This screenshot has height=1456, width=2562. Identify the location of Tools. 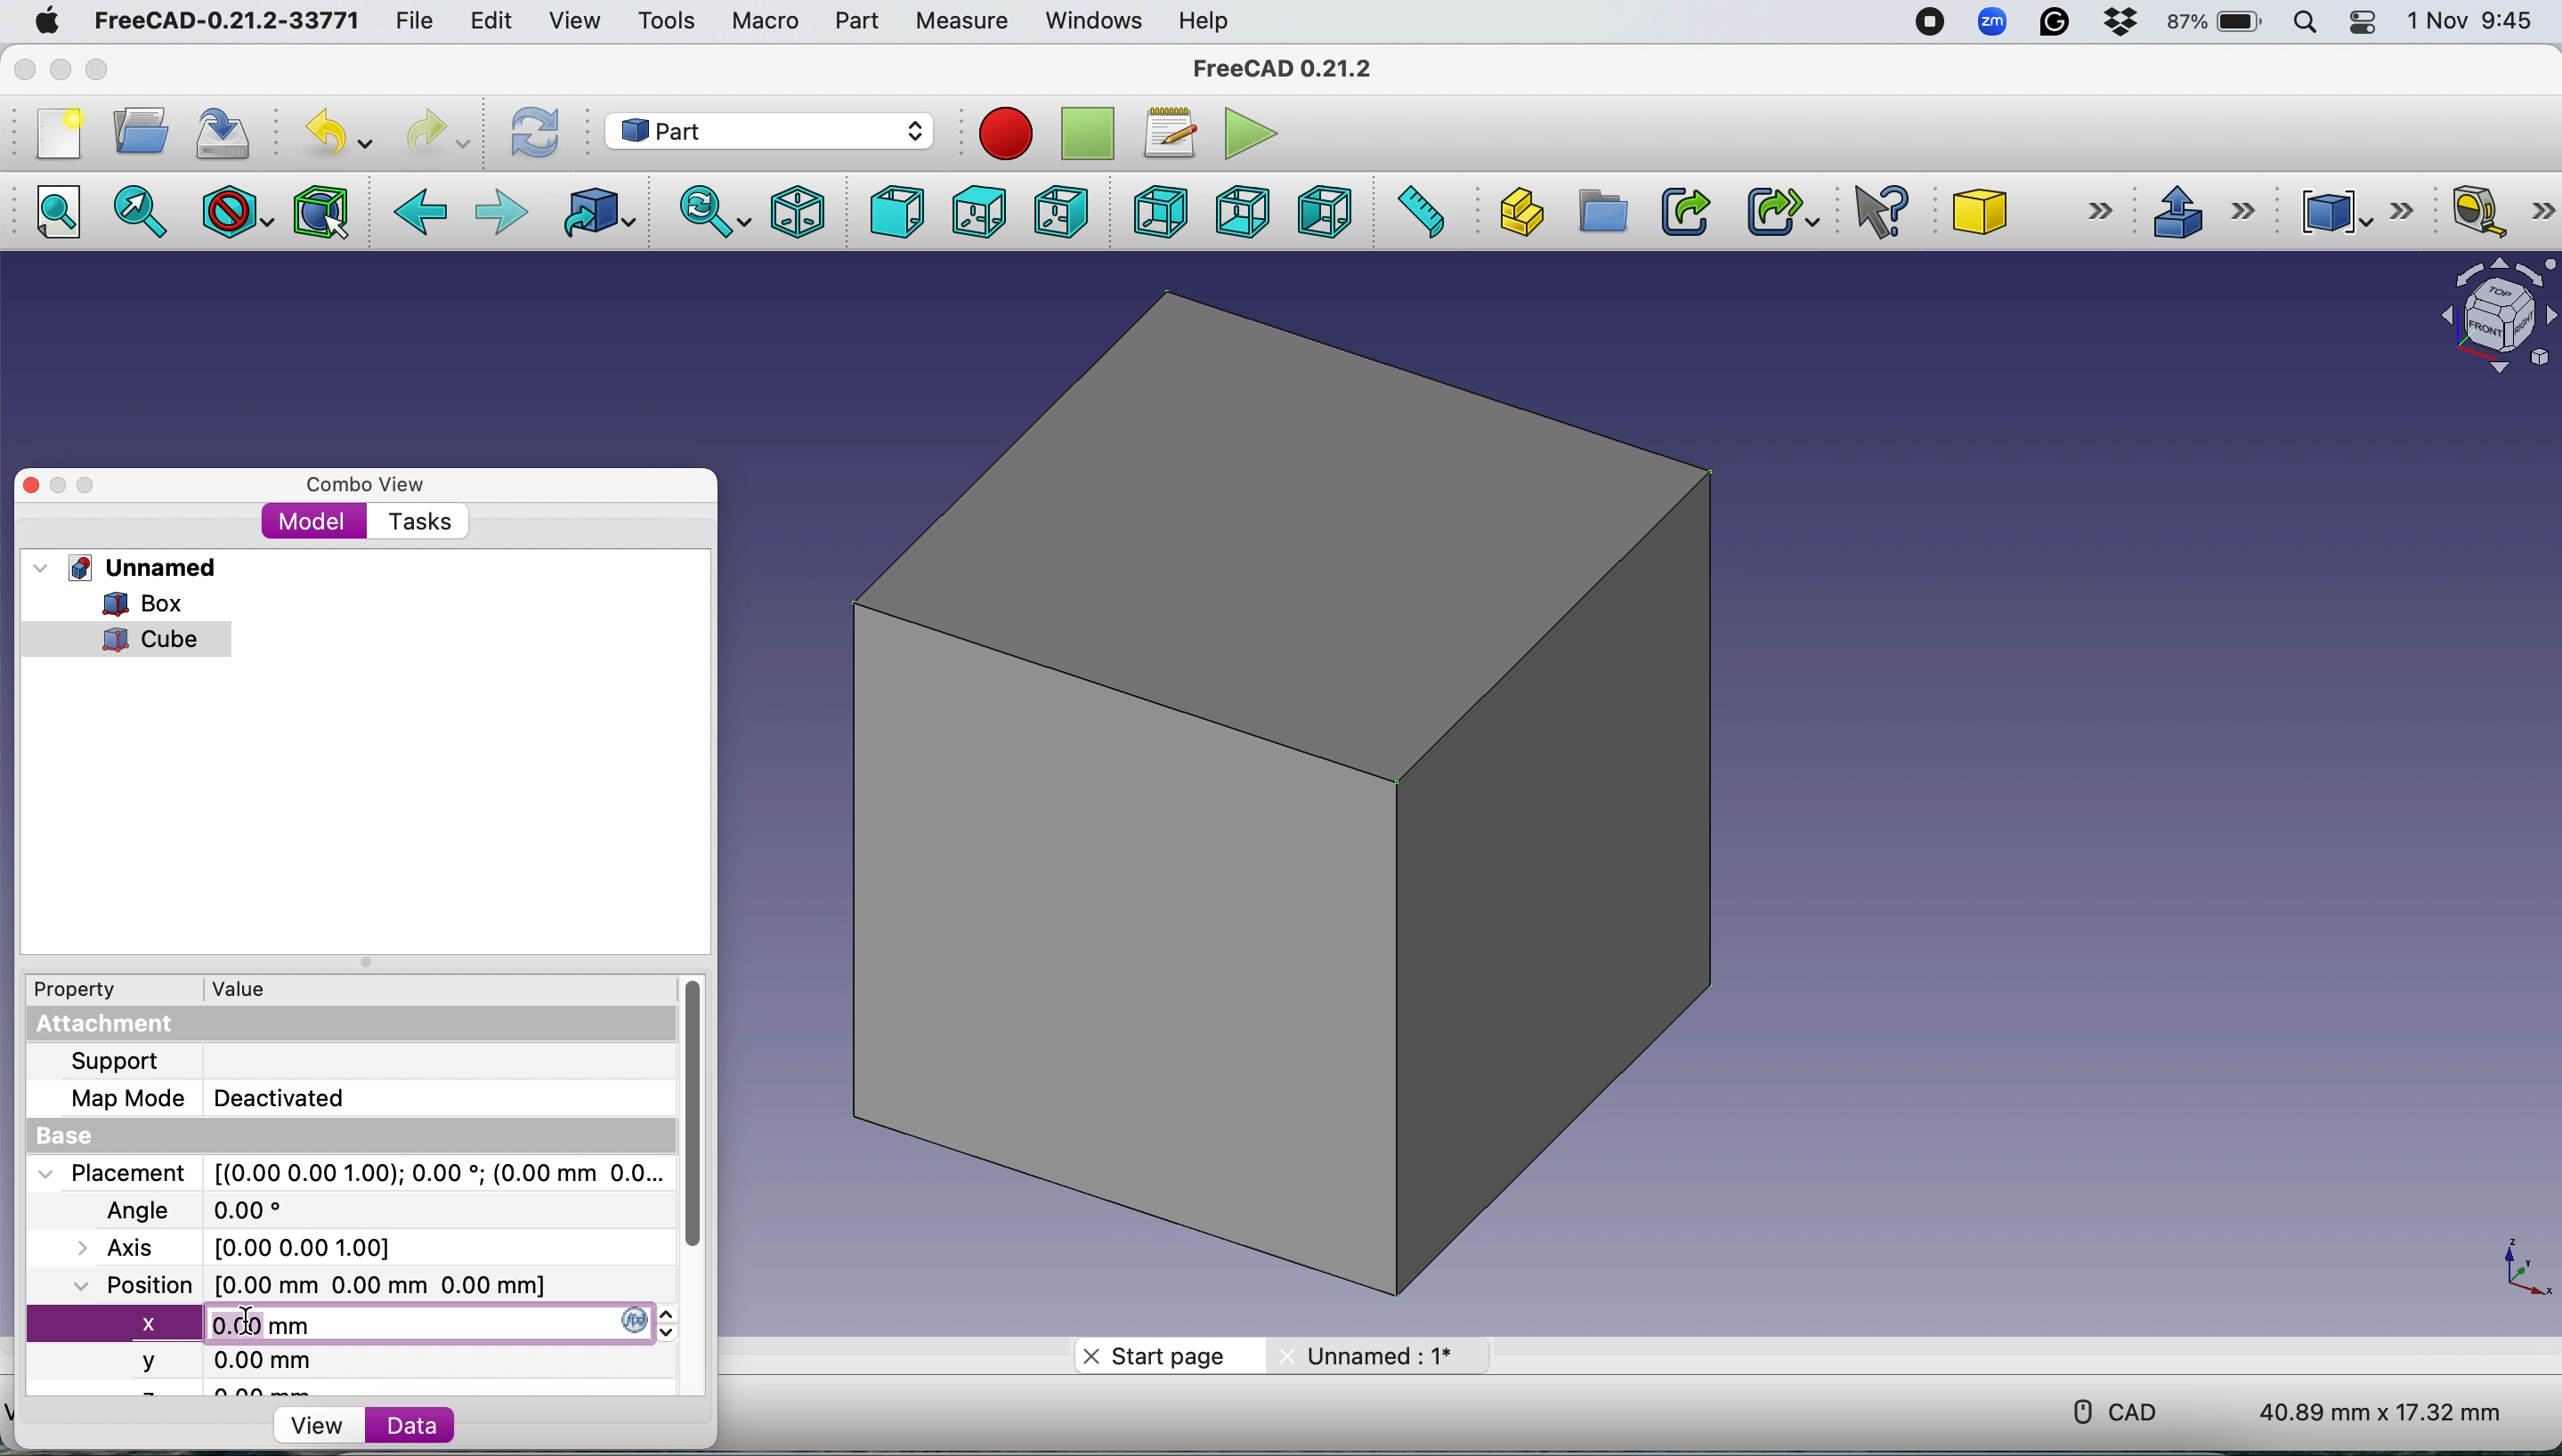
(665, 19).